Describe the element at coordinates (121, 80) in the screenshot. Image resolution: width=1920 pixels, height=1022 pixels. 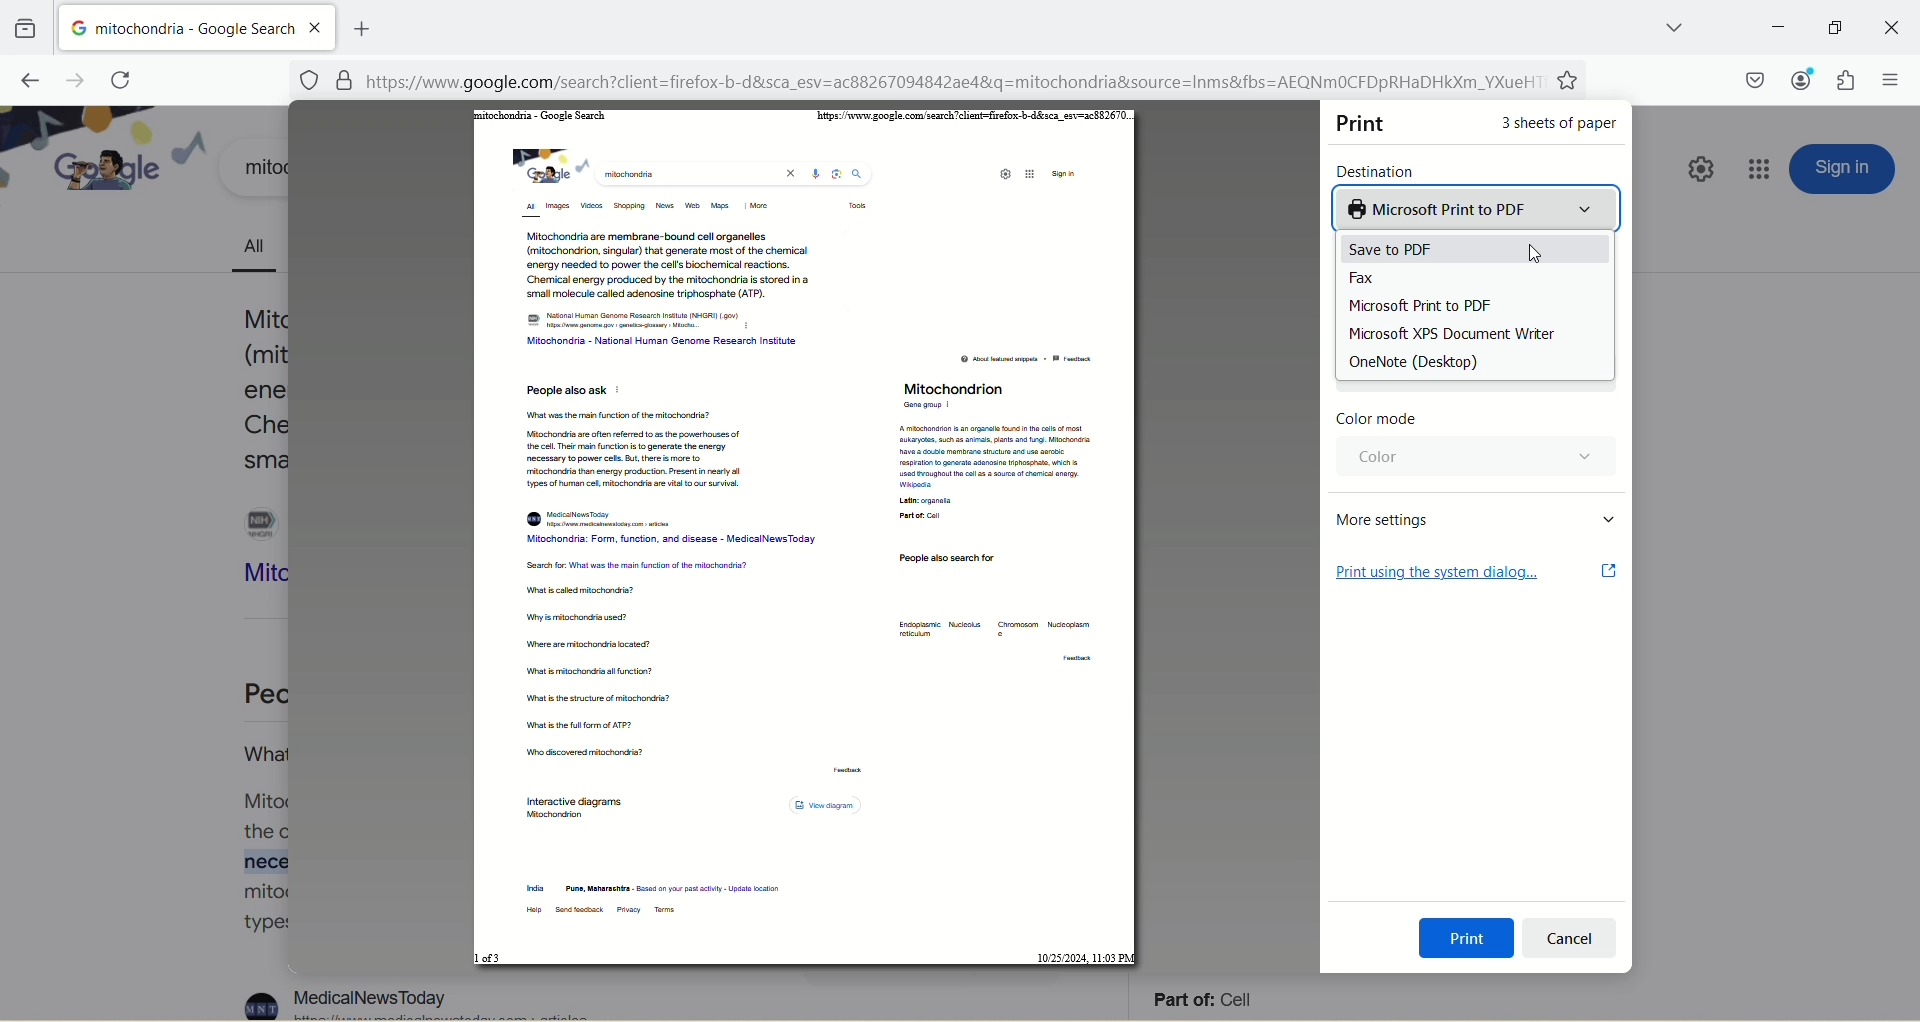
I see `reload current page` at that location.